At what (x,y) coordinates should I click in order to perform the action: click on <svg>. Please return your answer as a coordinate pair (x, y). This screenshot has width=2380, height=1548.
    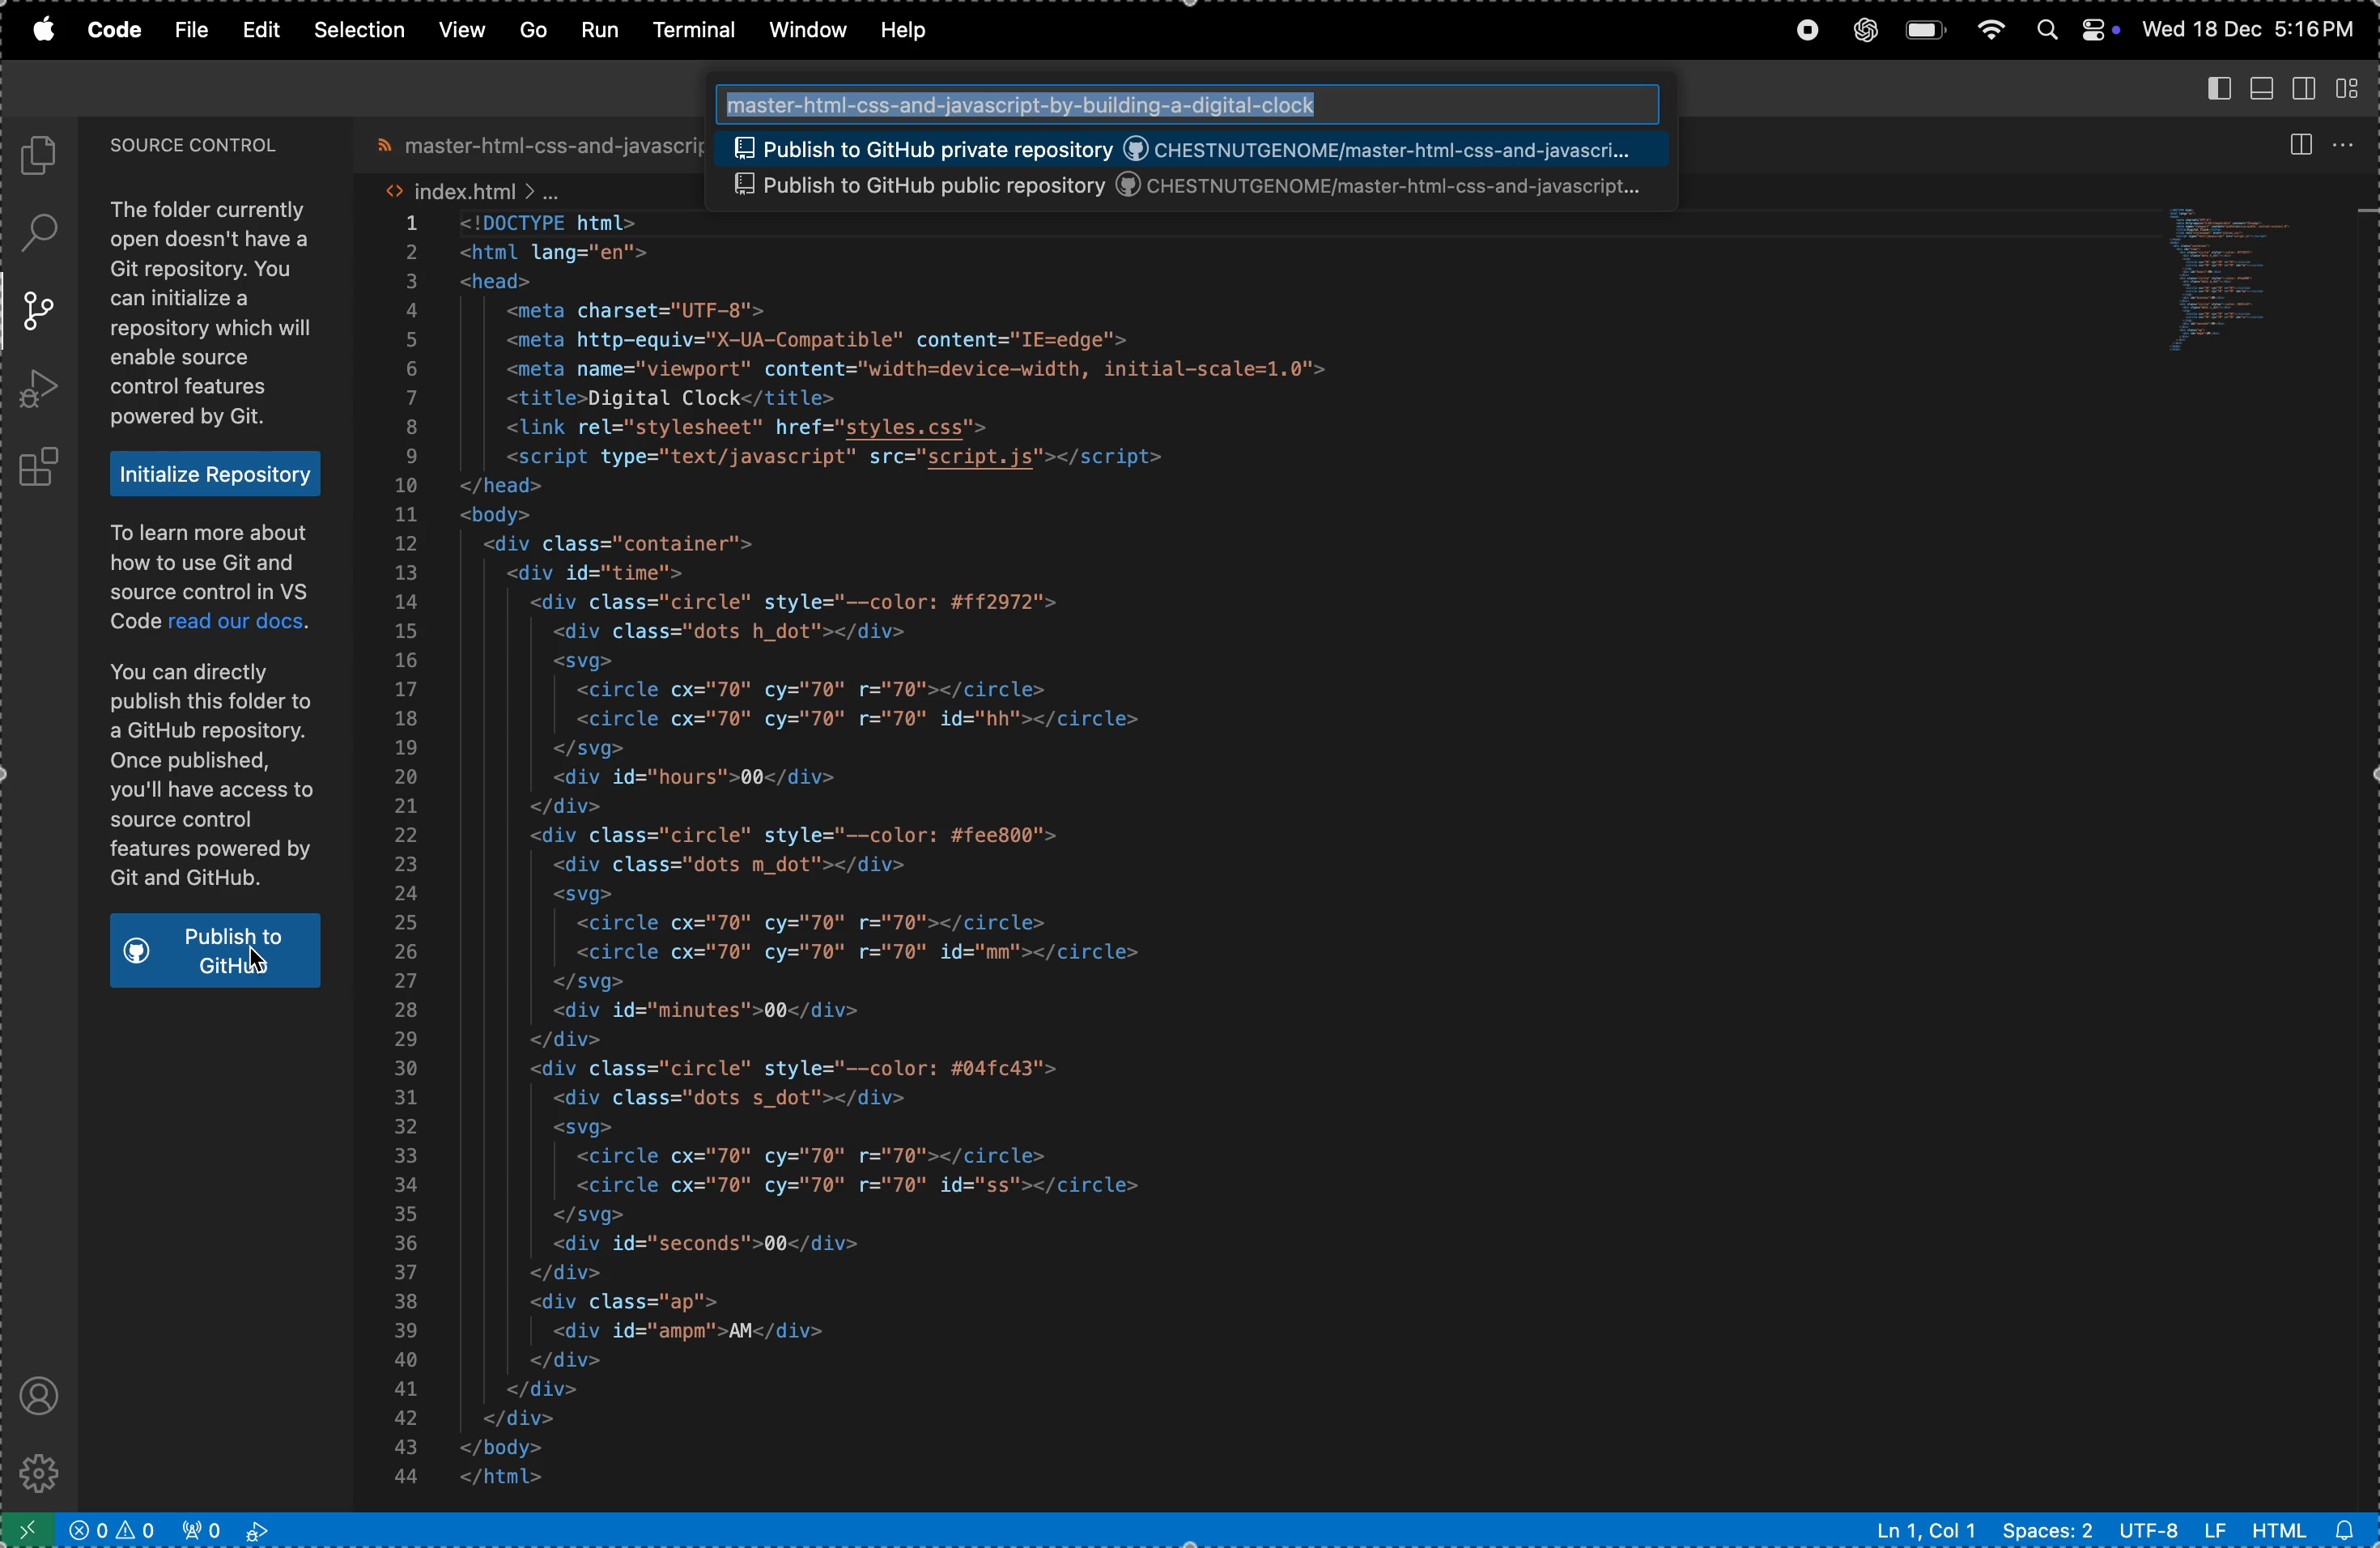
    Looking at the image, I should click on (627, 1130).